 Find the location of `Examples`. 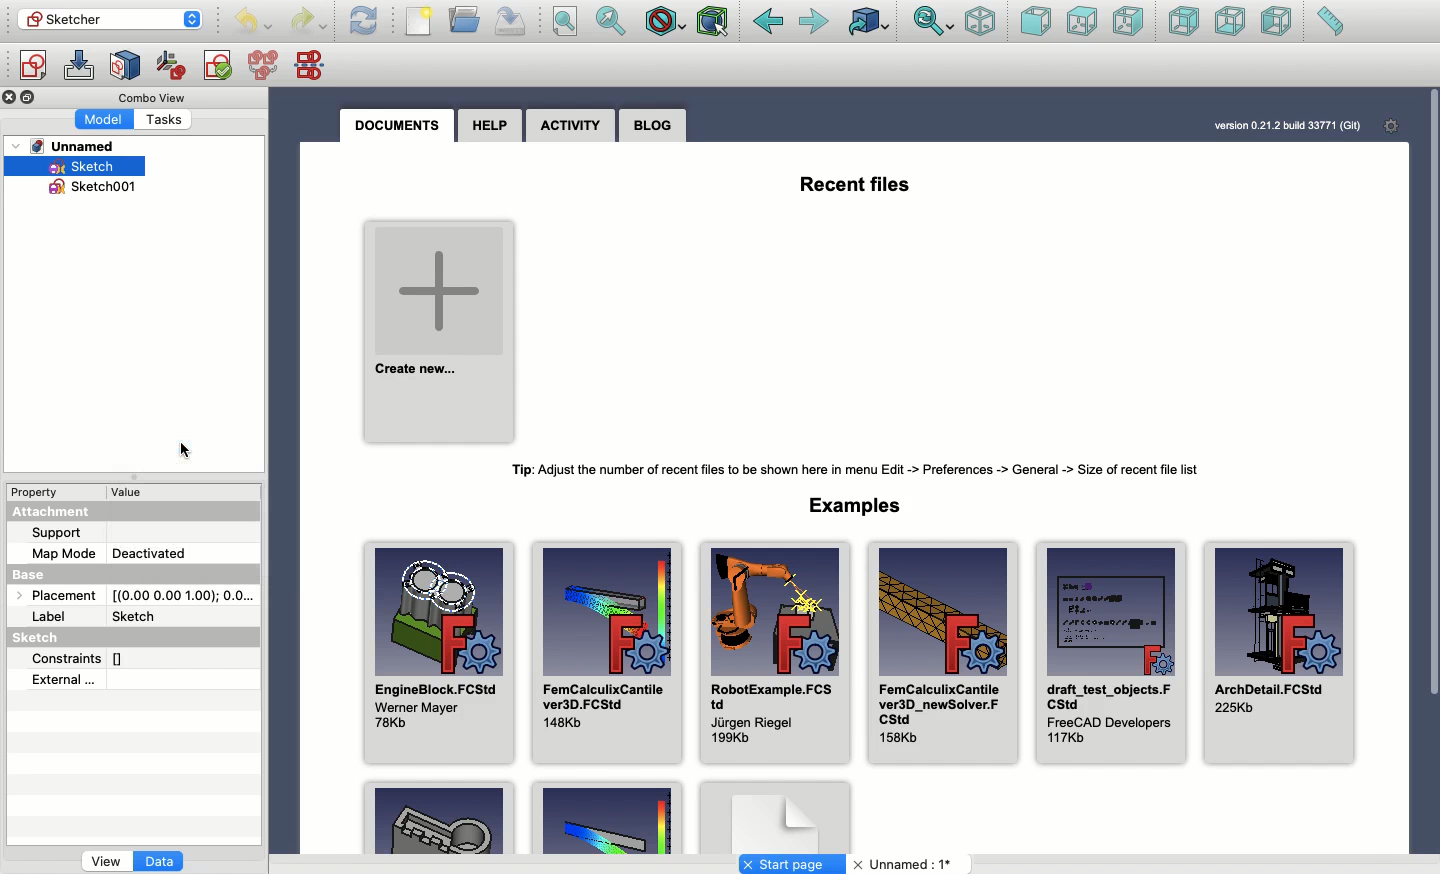

Examples is located at coordinates (606, 819).